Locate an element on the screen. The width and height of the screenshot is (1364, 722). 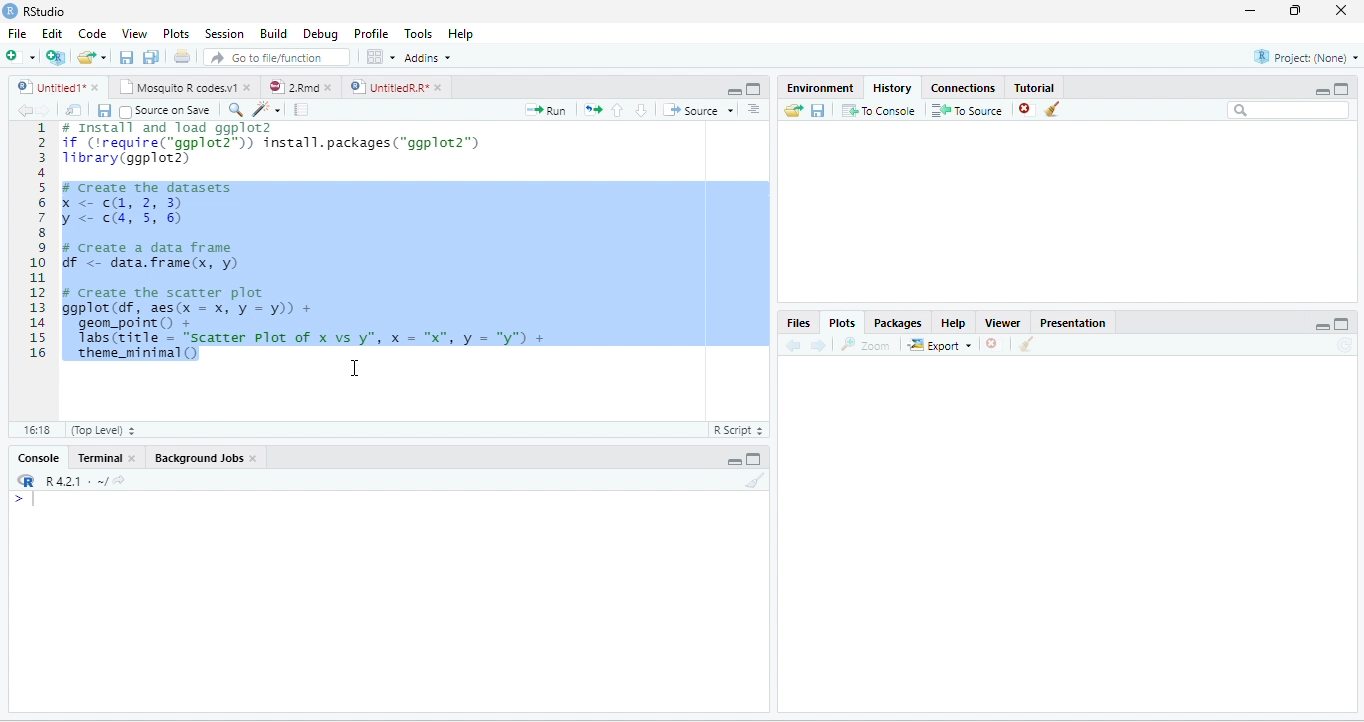
Help is located at coordinates (953, 322).